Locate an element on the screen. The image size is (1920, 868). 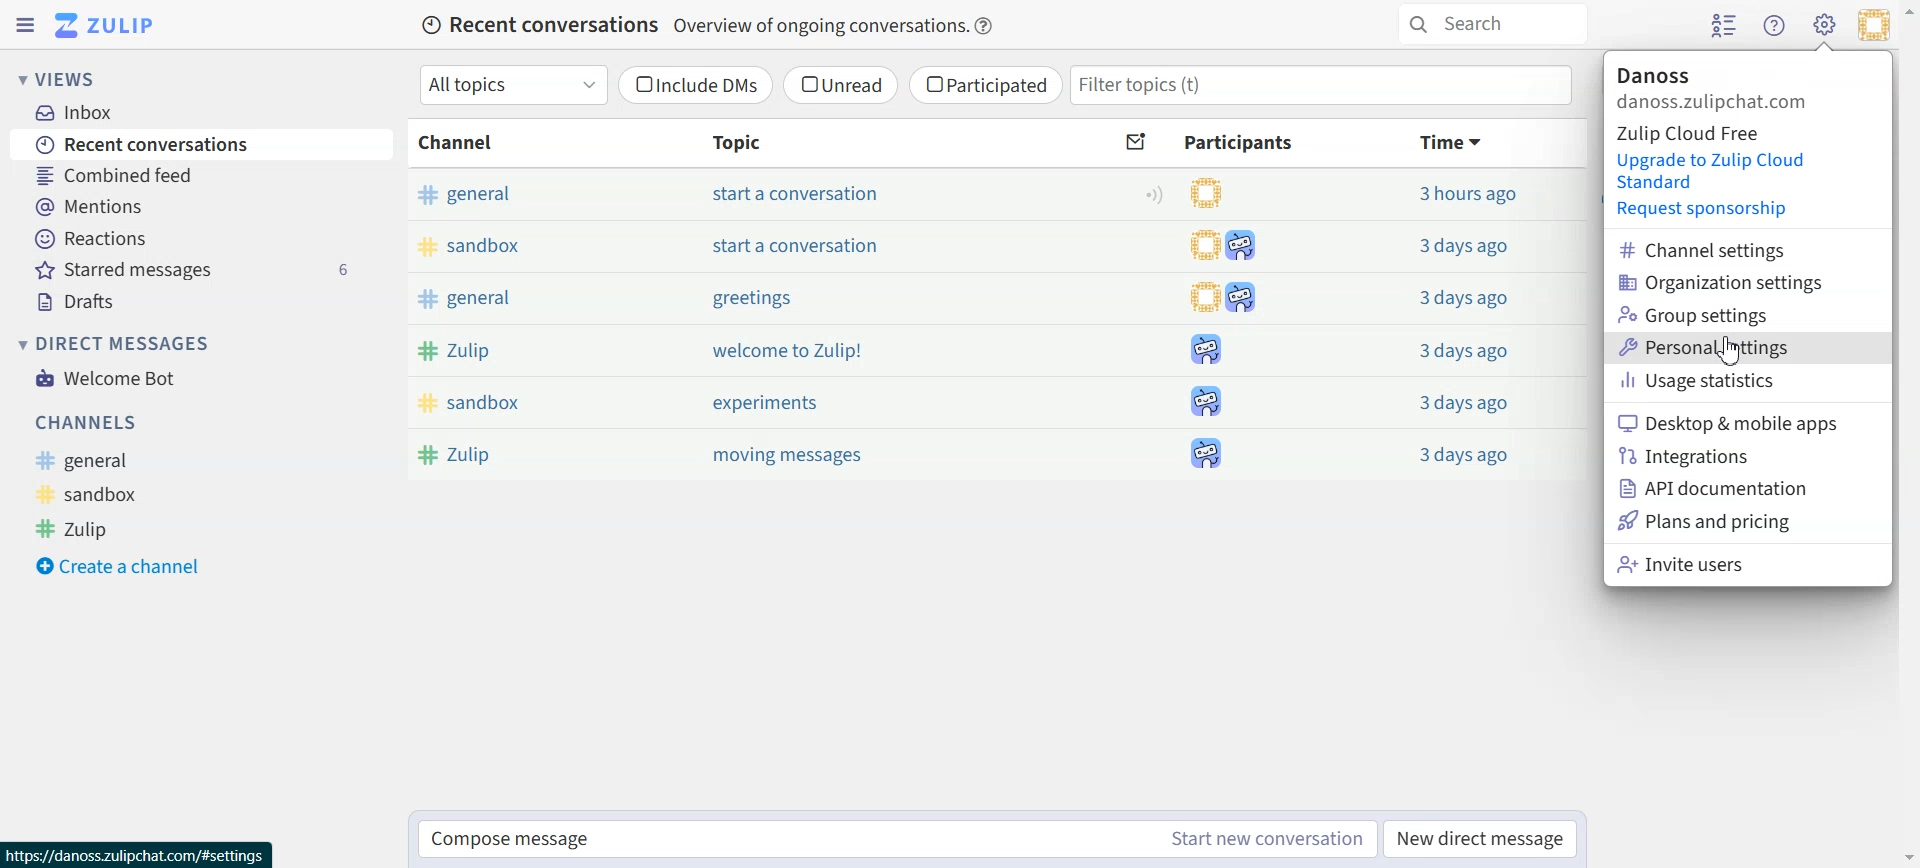
Recent conversations is located at coordinates (200, 145).